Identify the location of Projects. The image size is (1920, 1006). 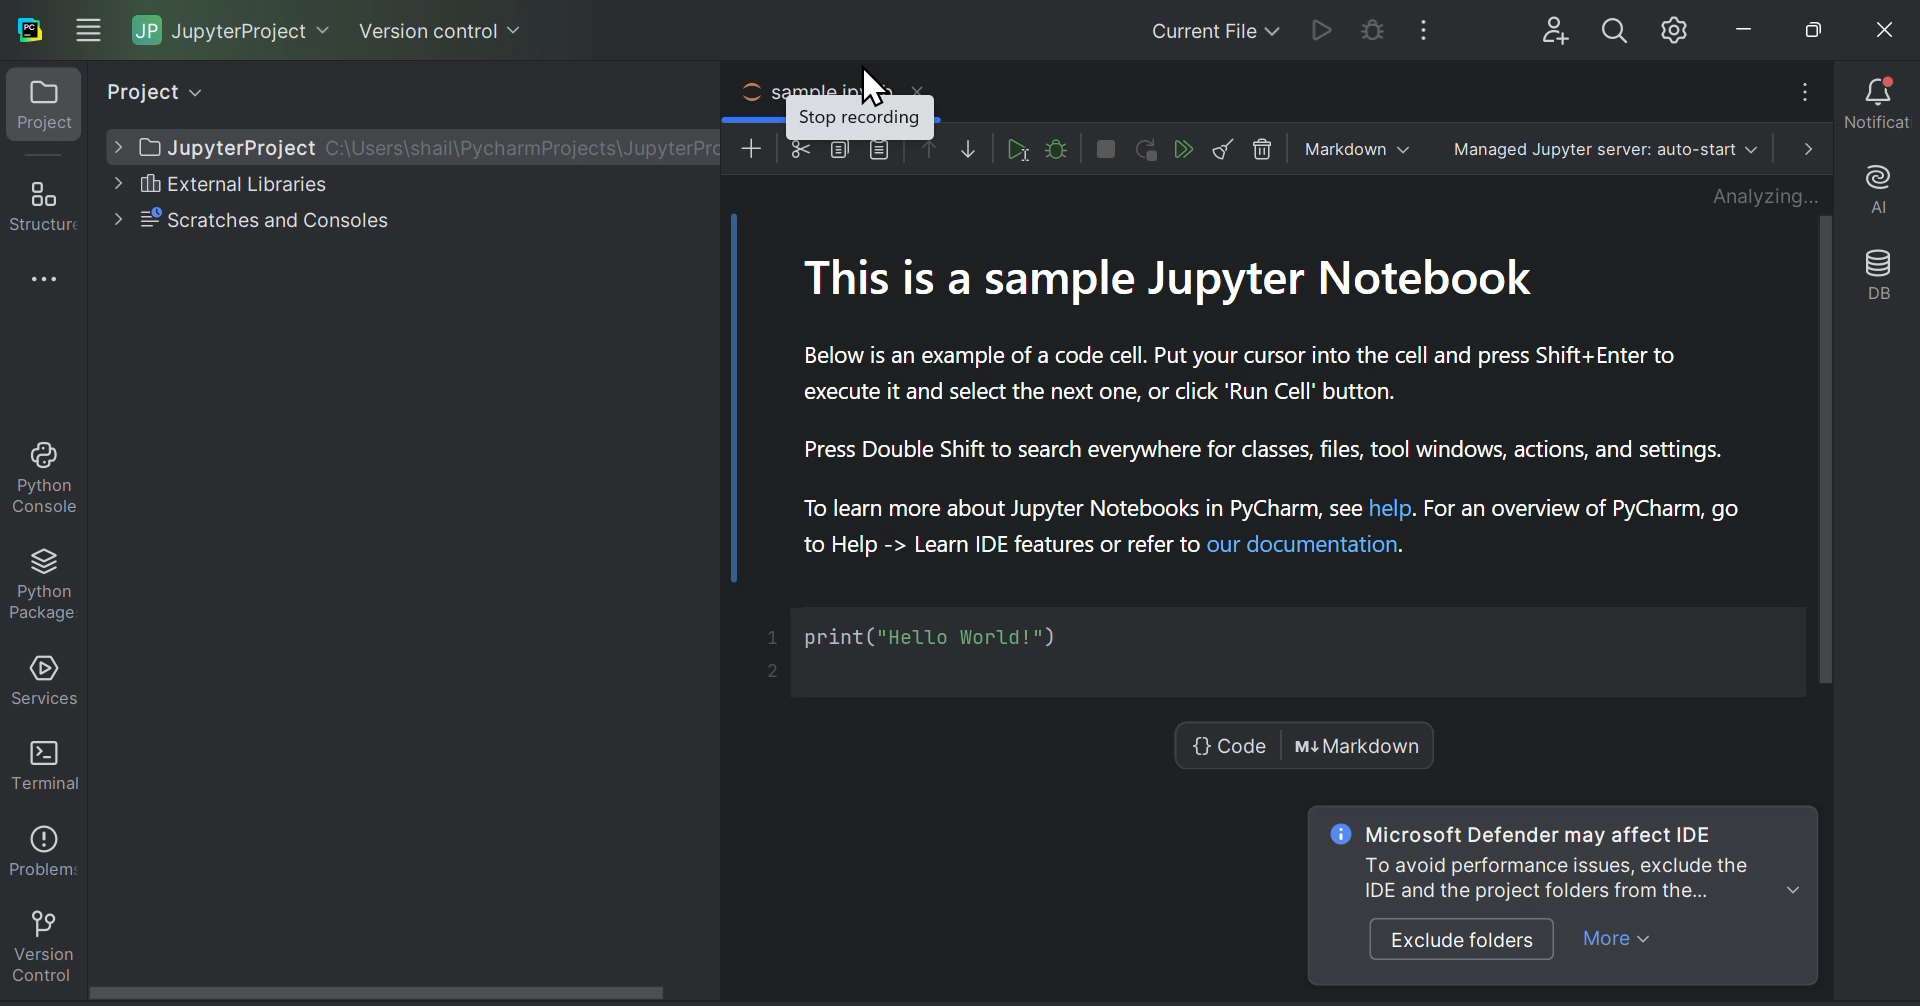
(37, 111).